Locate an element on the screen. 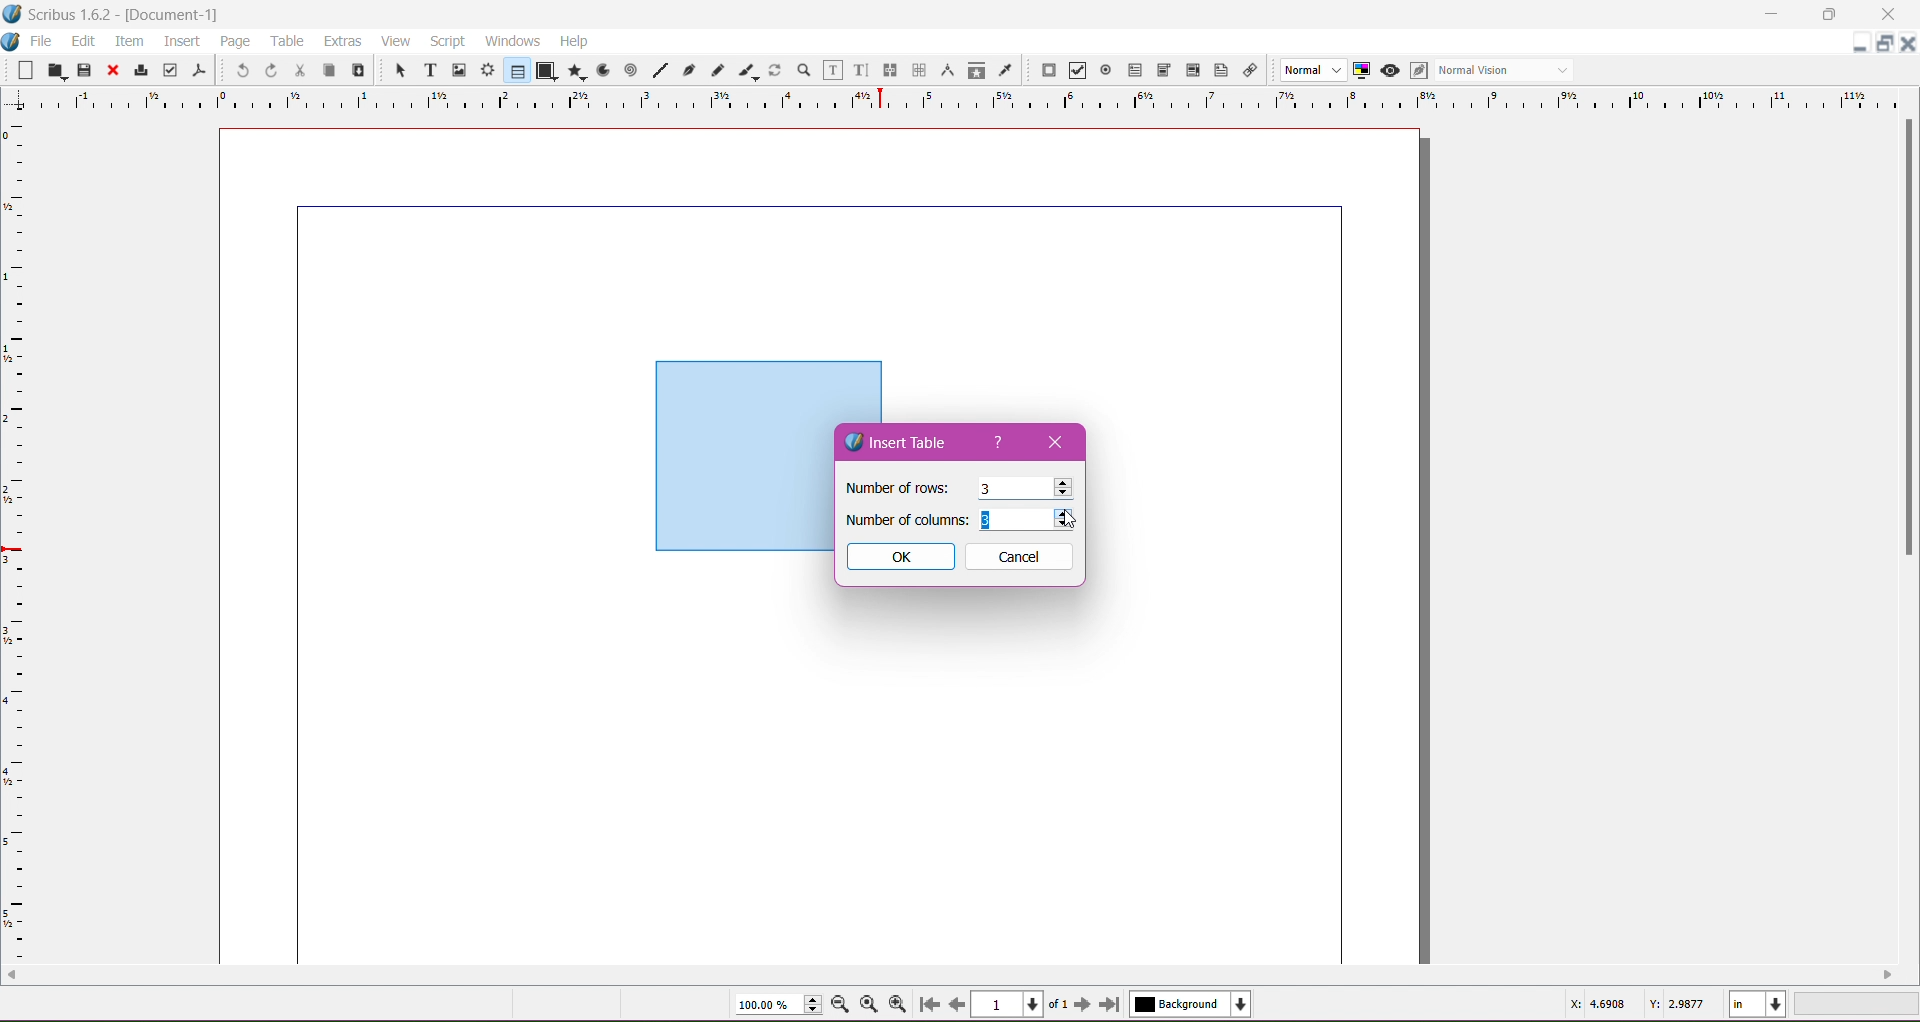  Checkbox is located at coordinates (1075, 72).